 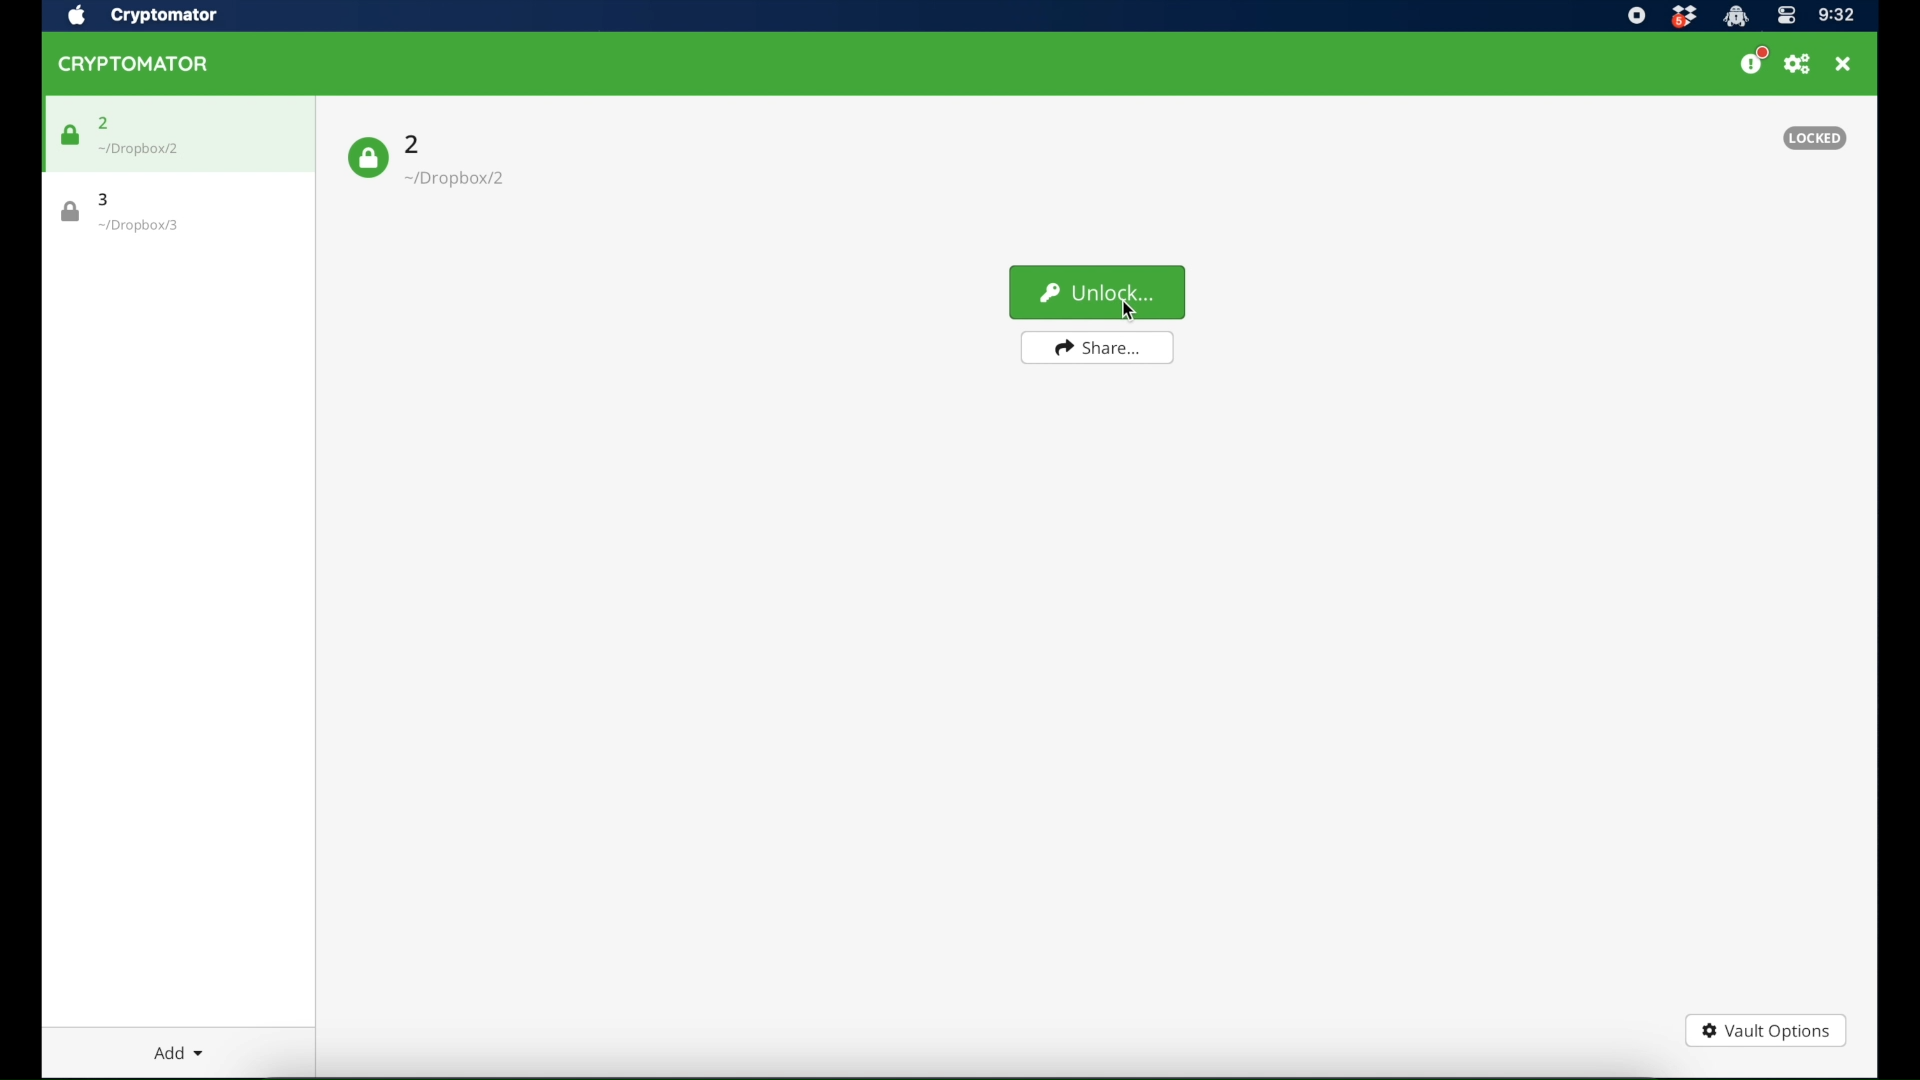 I want to click on locked, so click(x=1814, y=138).